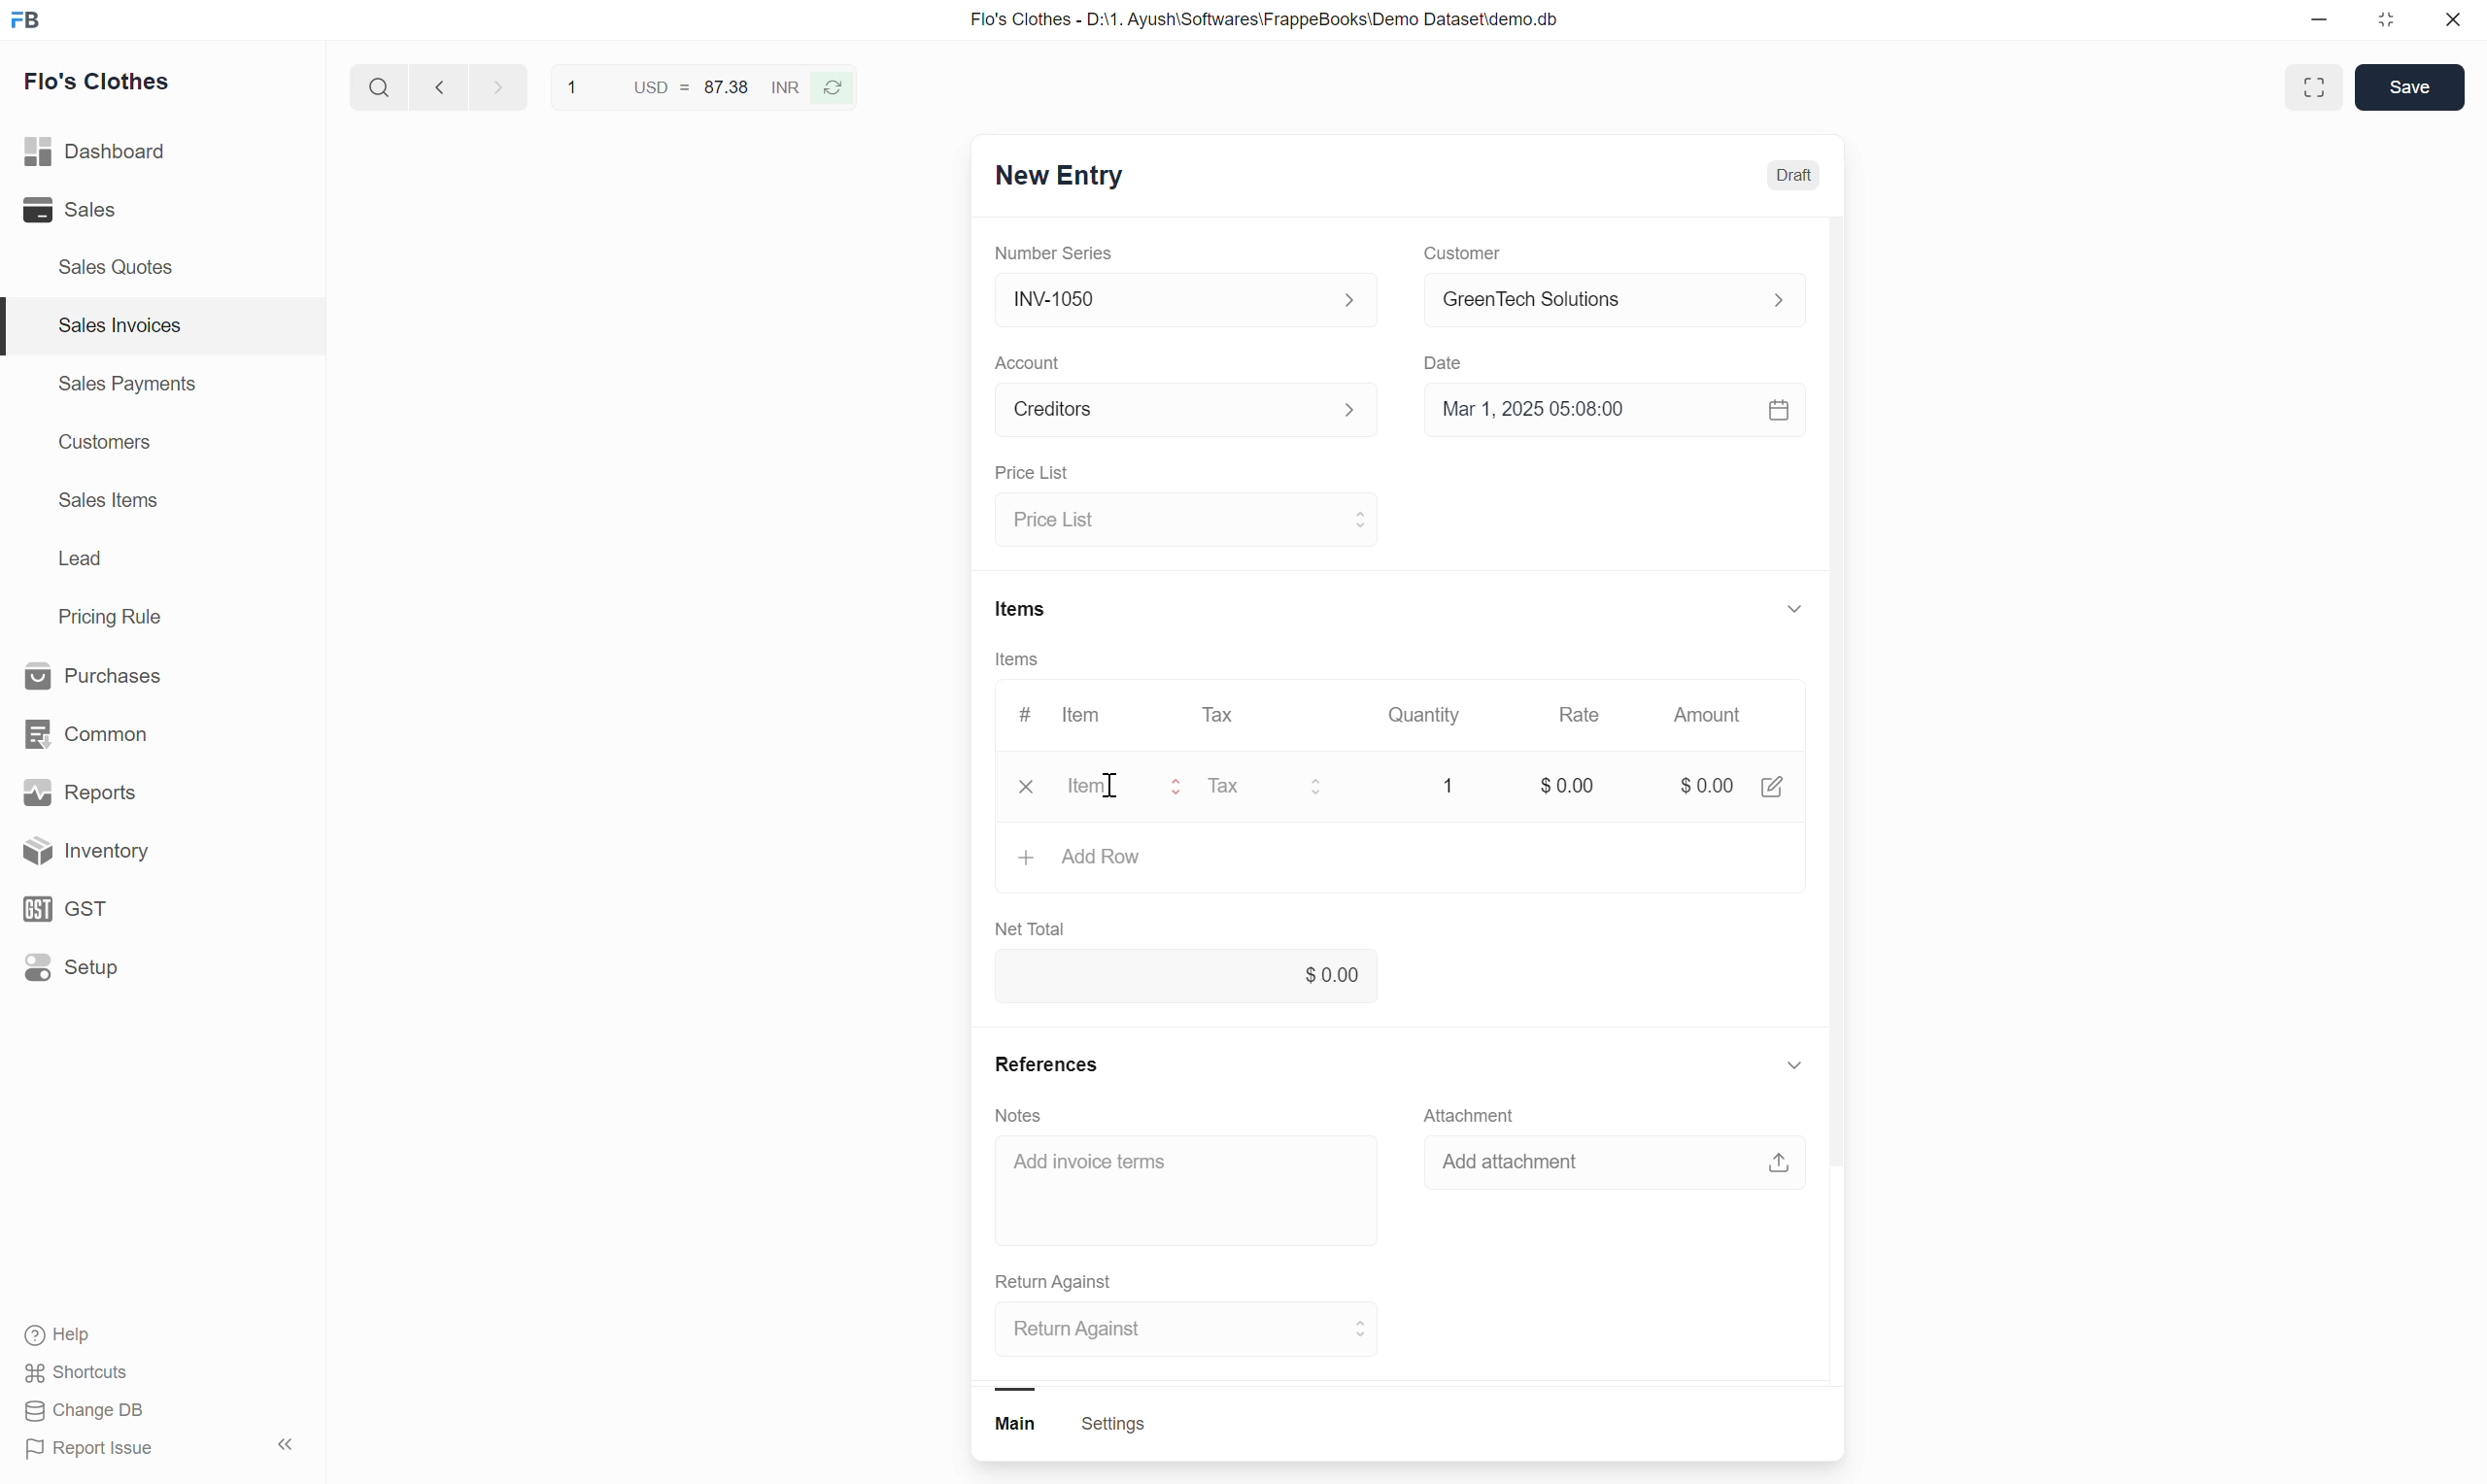 The image size is (2487, 1484). I want to click on Select Number series, so click(1181, 299).